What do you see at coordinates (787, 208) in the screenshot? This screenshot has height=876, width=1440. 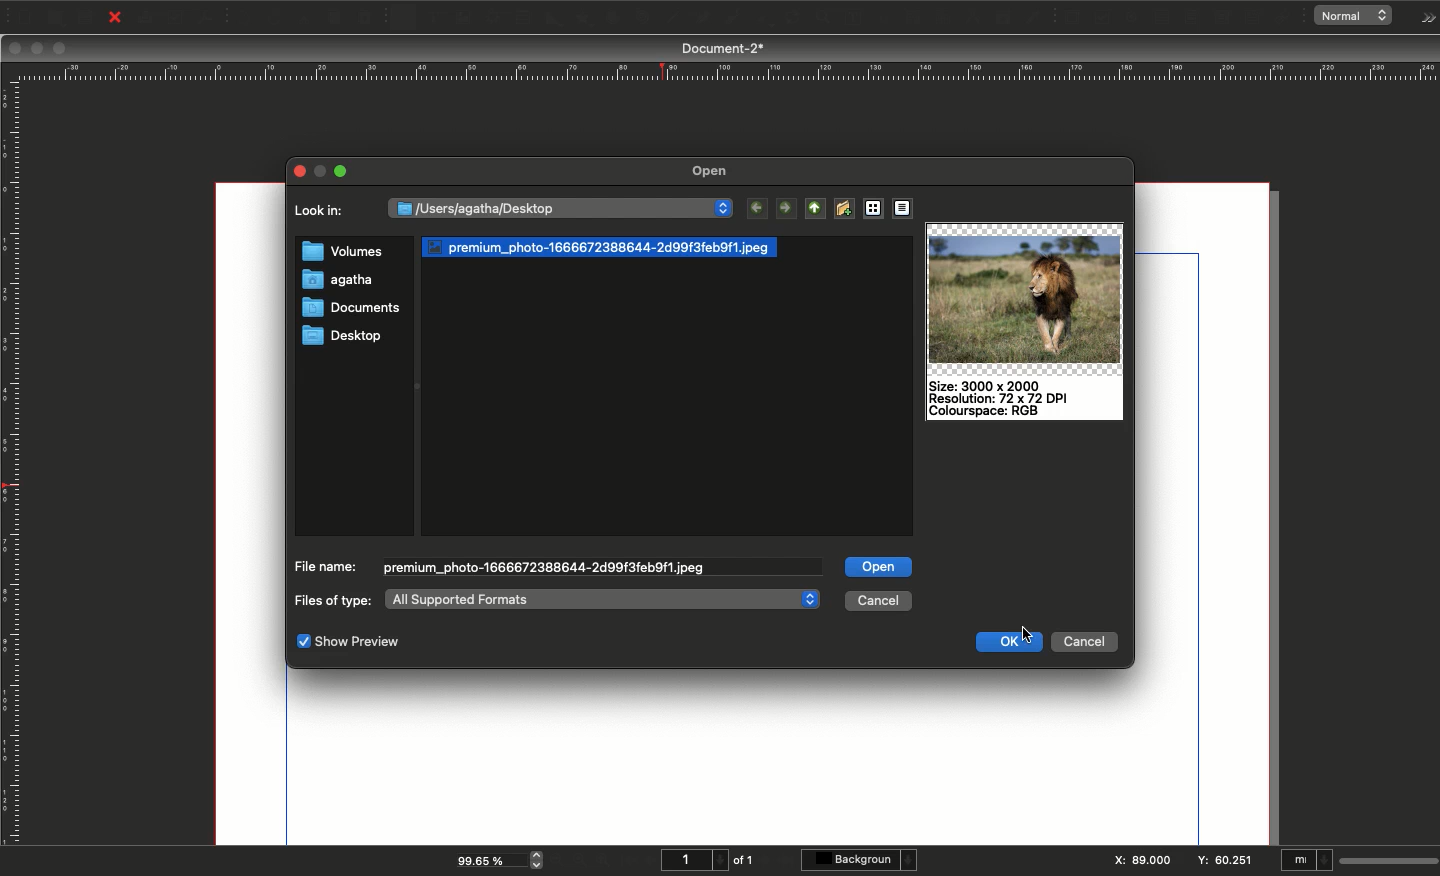 I see `Next` at bounding box center [787, 208].